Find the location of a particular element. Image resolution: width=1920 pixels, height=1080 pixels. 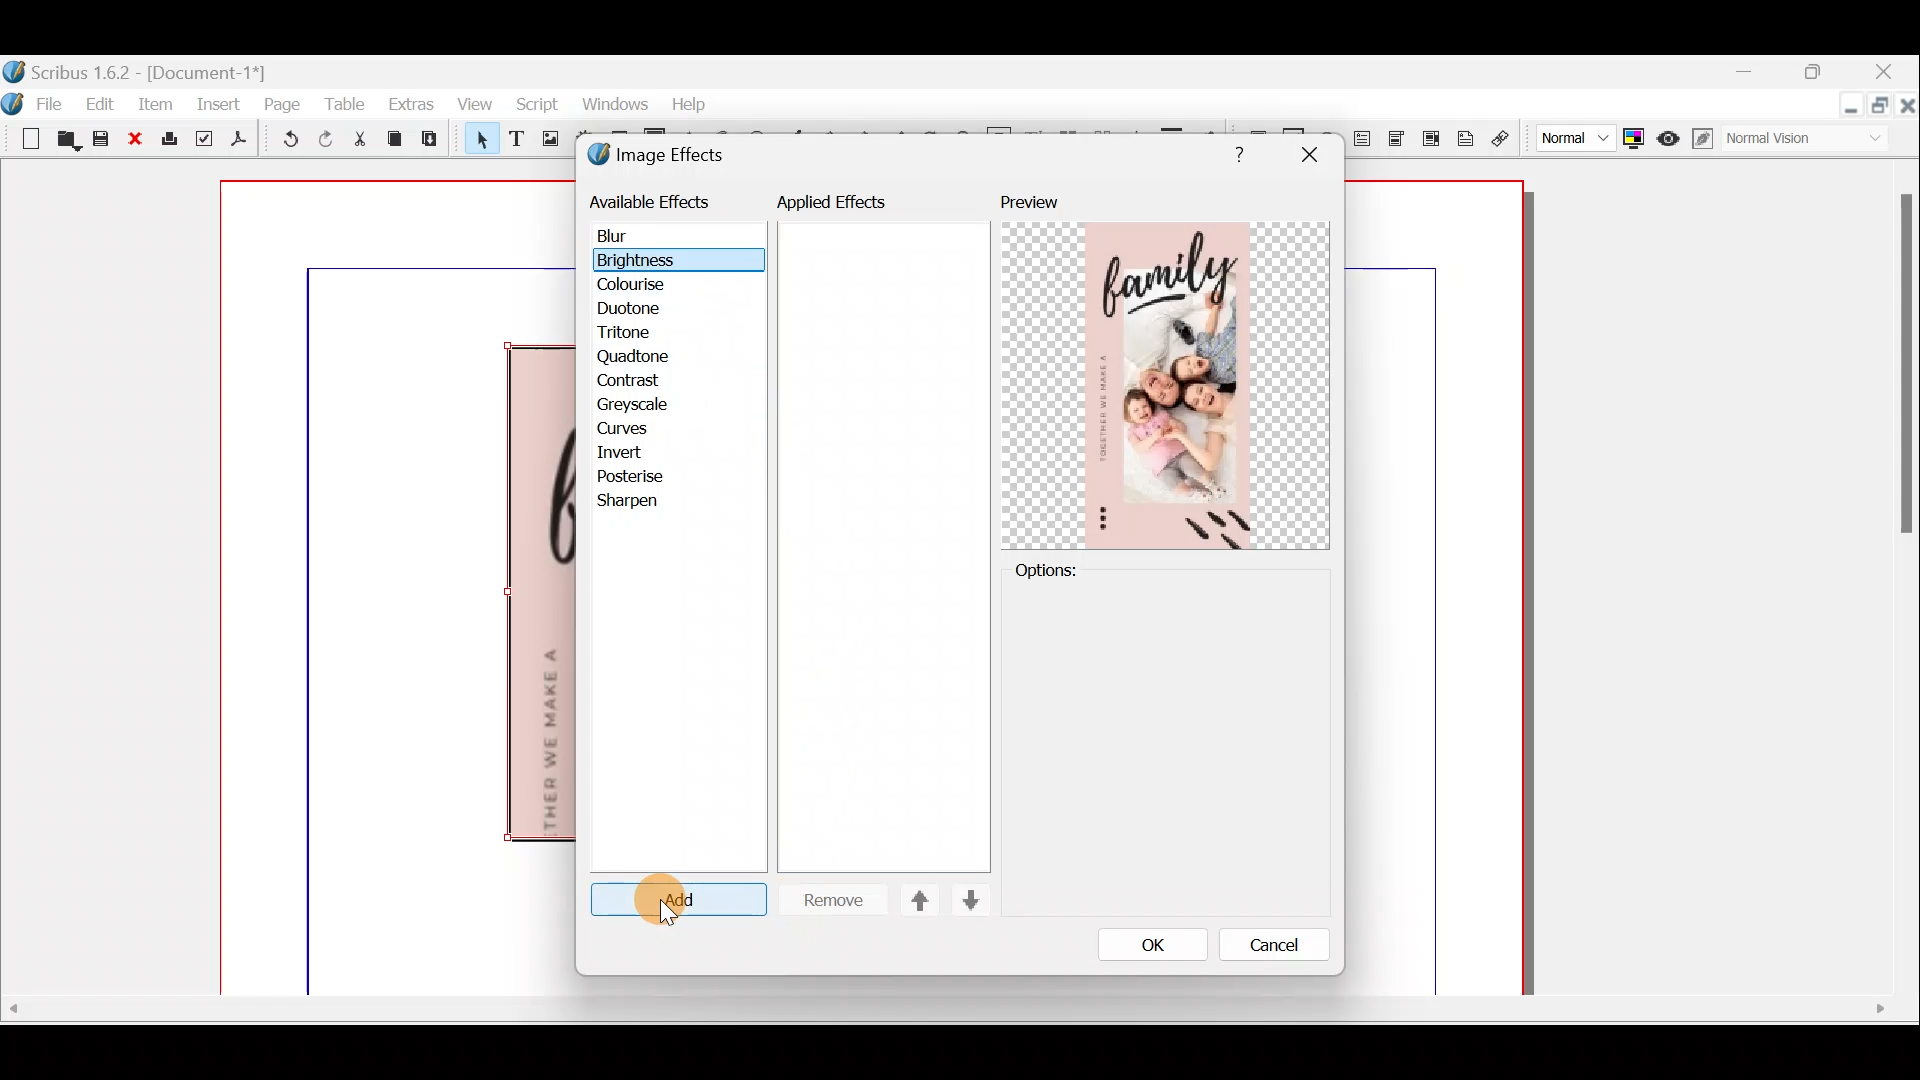

Sharpen is located at coordinates (638, 503).